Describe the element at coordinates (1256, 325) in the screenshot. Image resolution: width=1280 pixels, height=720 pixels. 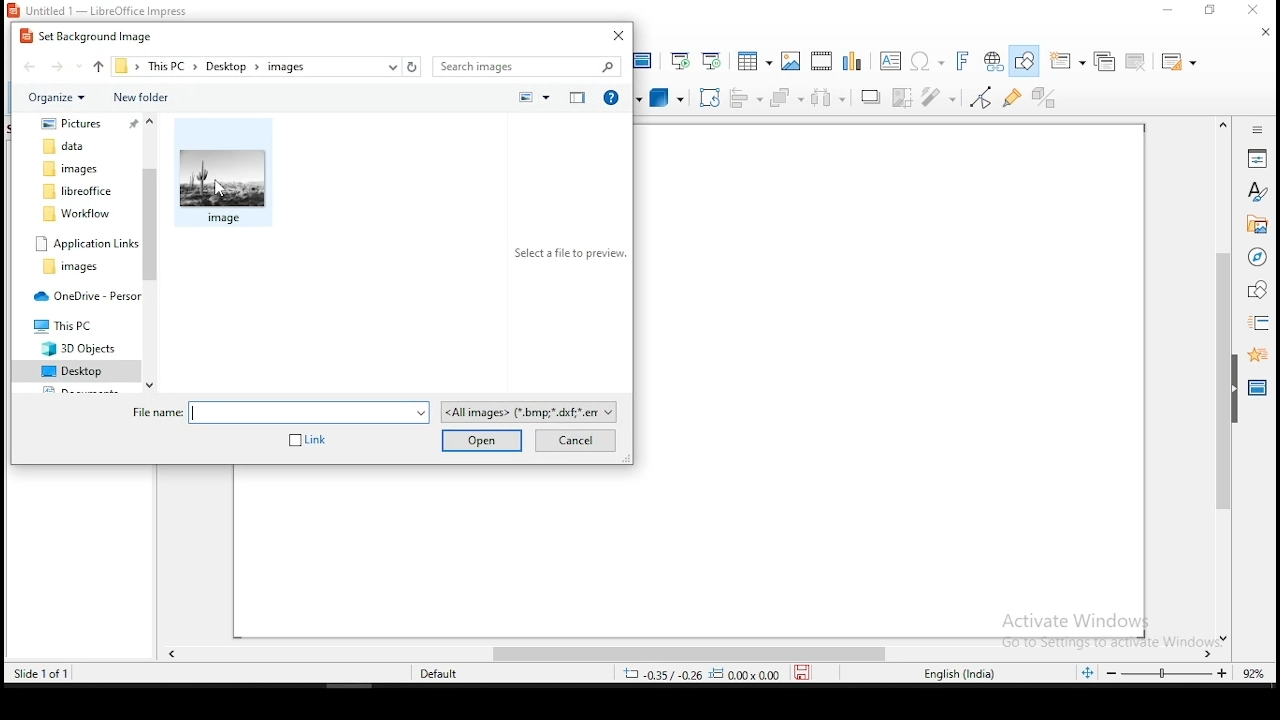
I see `slide transition` at that location.